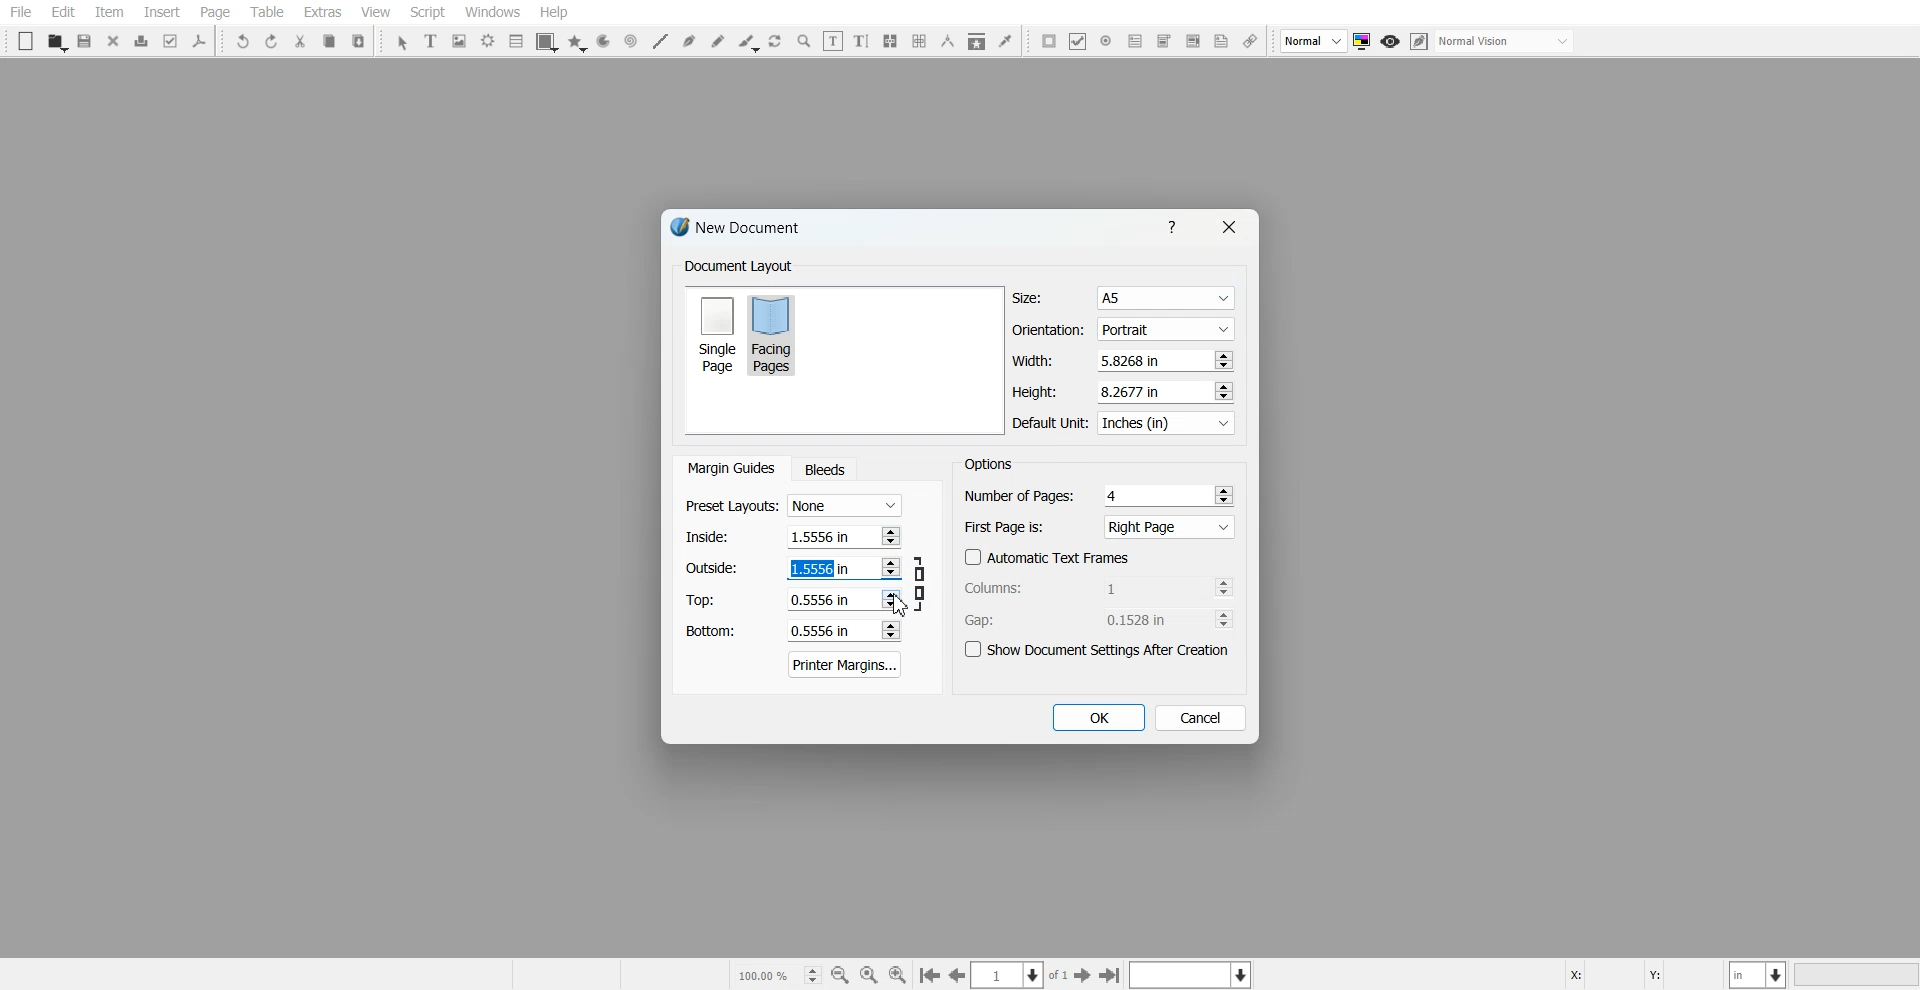 The image size is (1920, 990). What do you see at coordinates (1099, 495) in the screenshot?
I see `Number of Pages` at bounding box center [1099, 495].